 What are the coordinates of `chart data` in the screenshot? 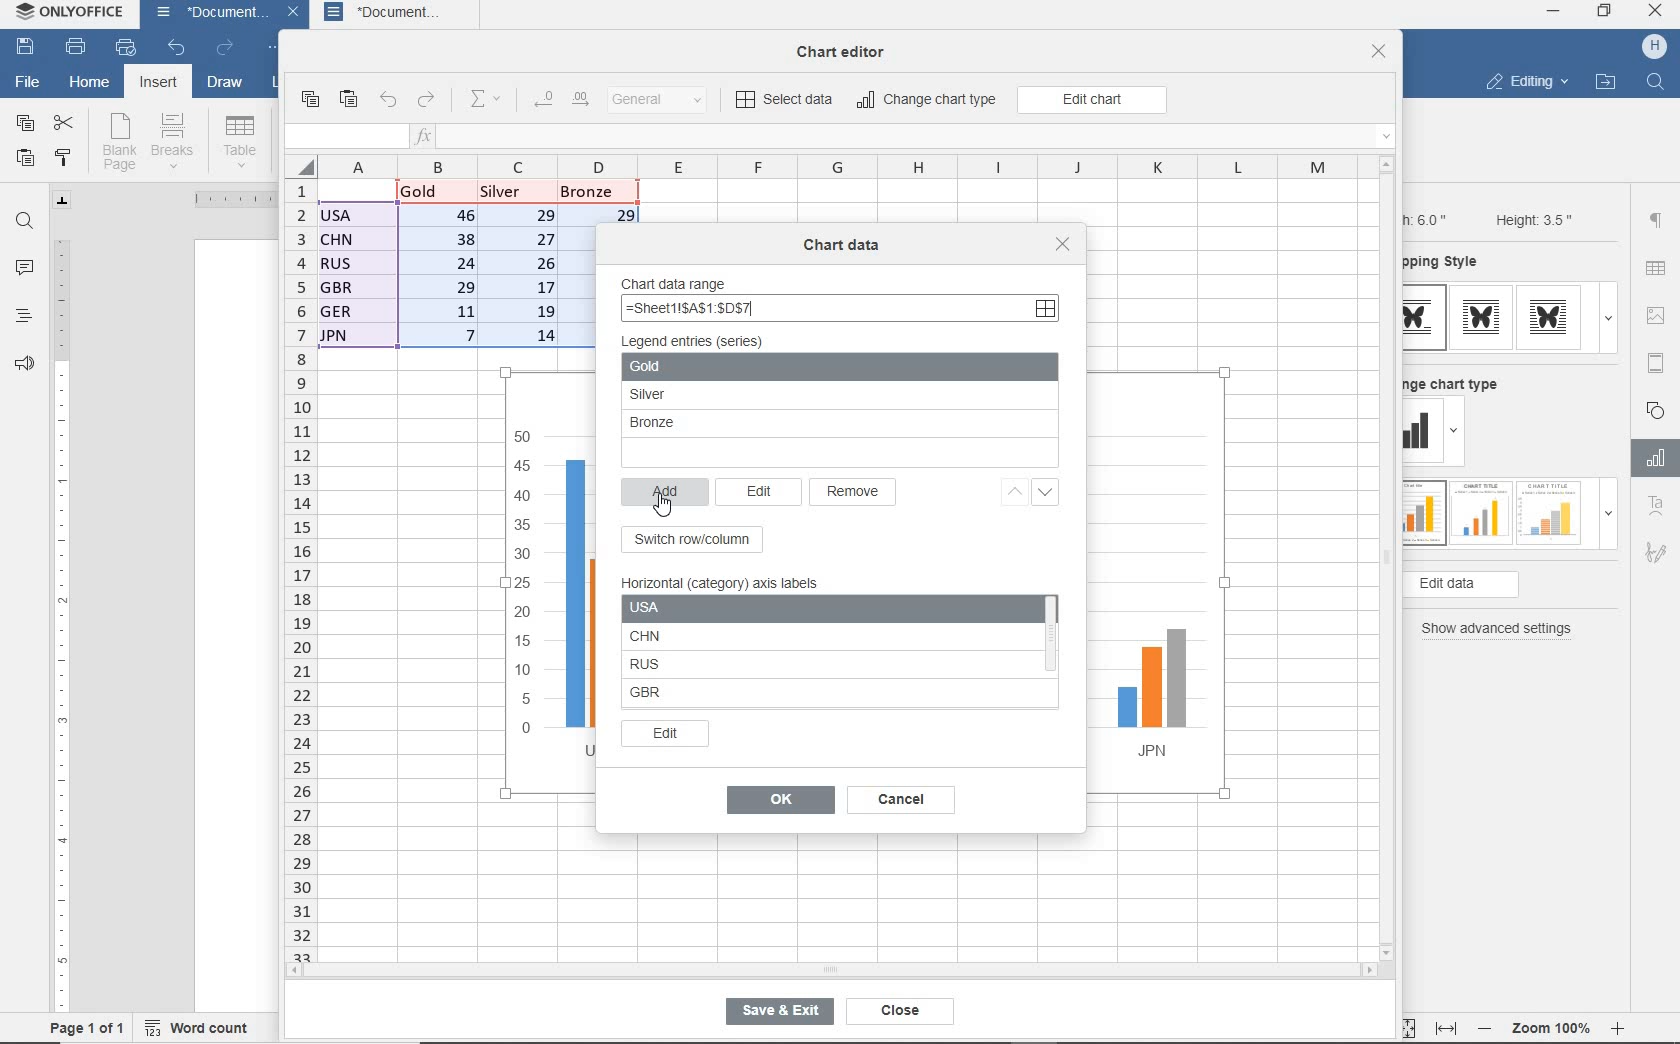 It's located at (843, 245).